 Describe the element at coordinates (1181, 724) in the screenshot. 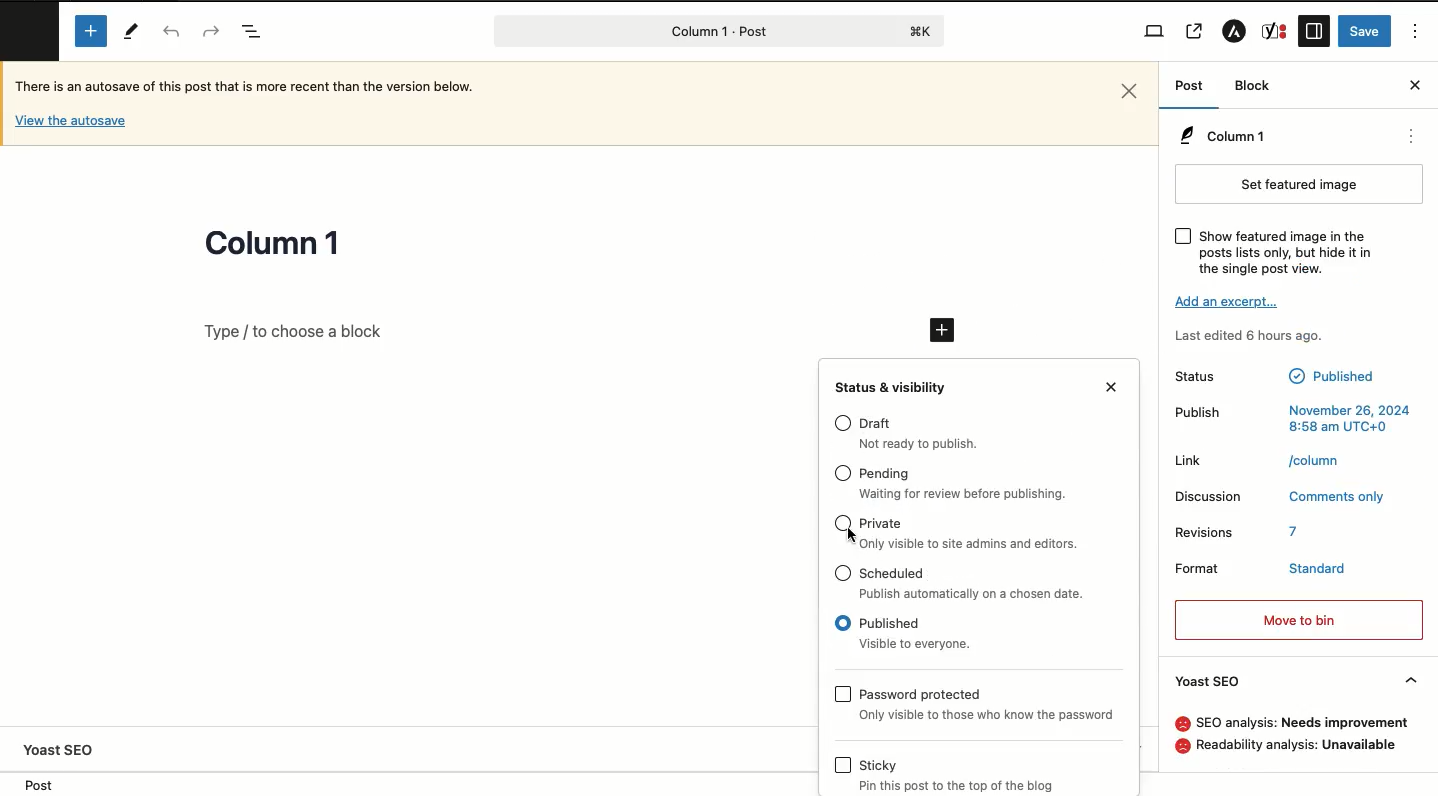

I see `emoji` at that location.